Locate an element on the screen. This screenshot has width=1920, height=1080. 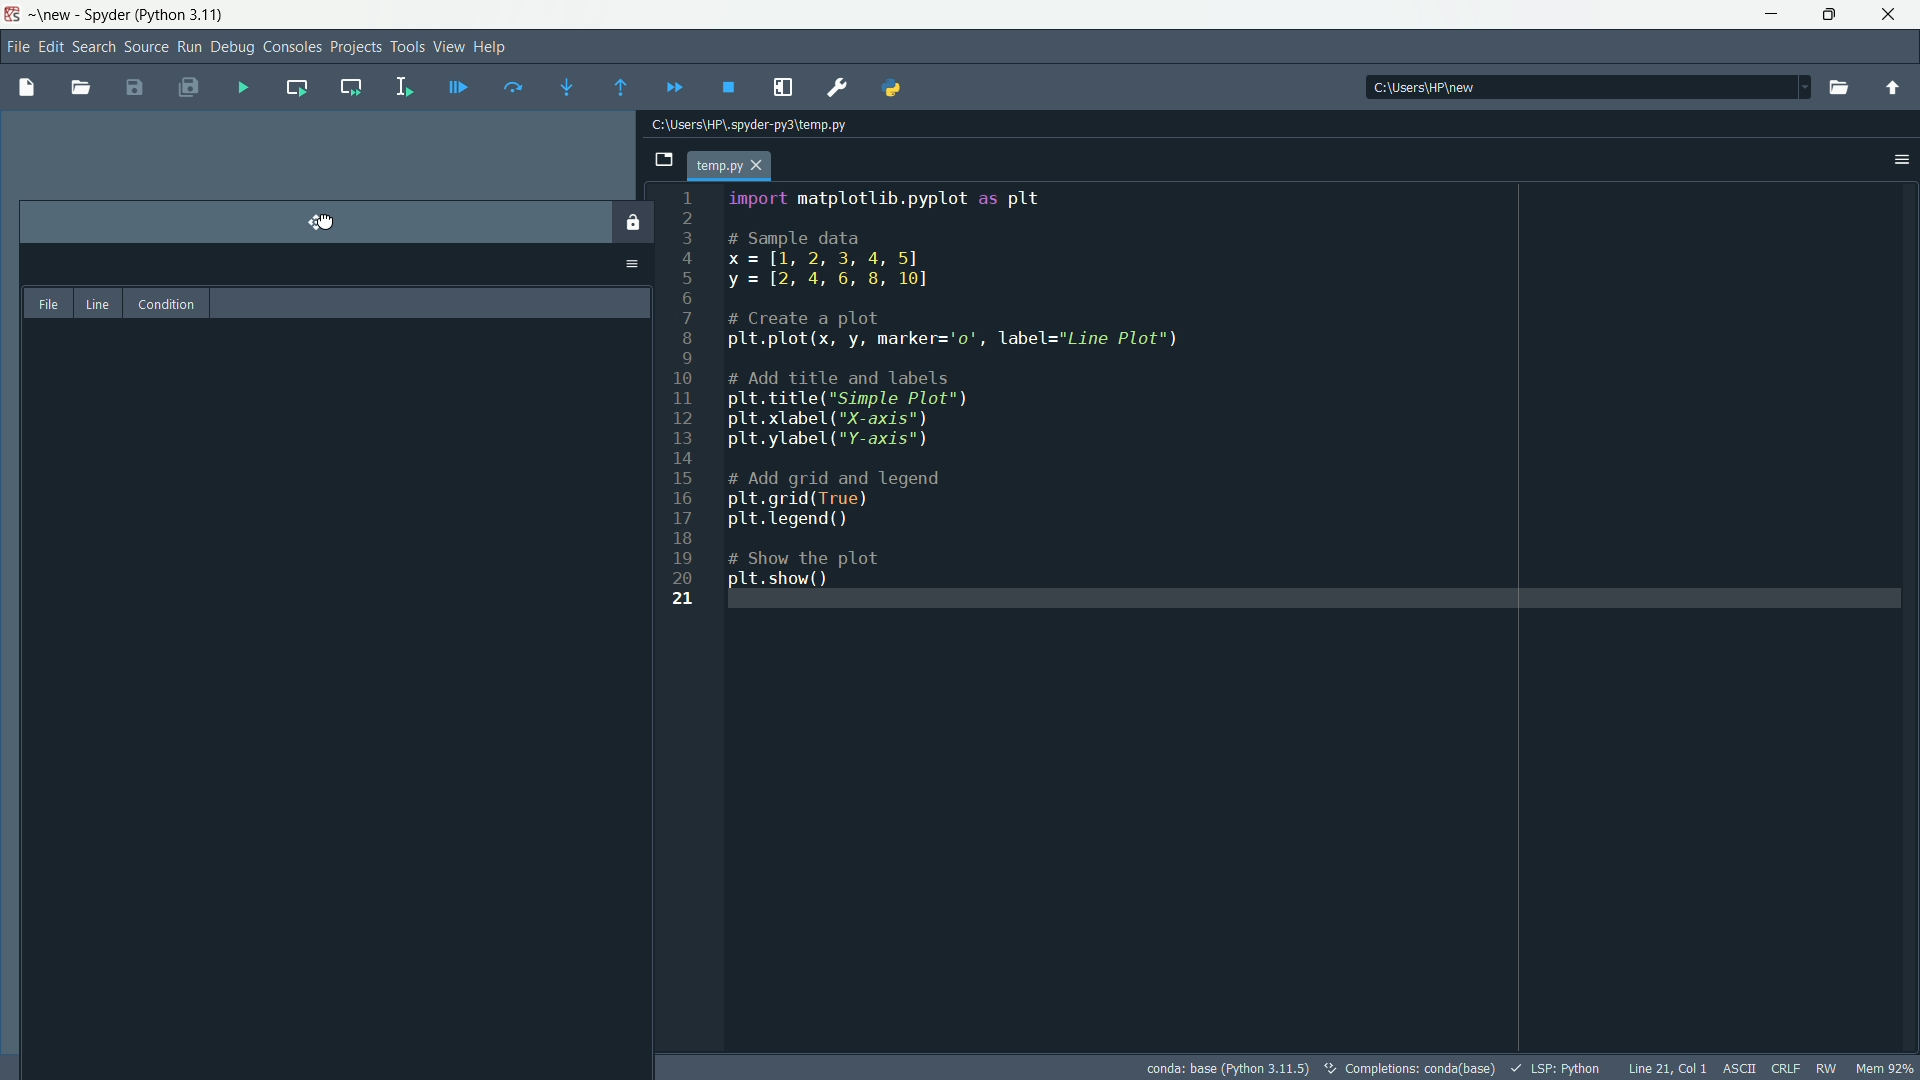
change in position is located at coordinates (335, 658).